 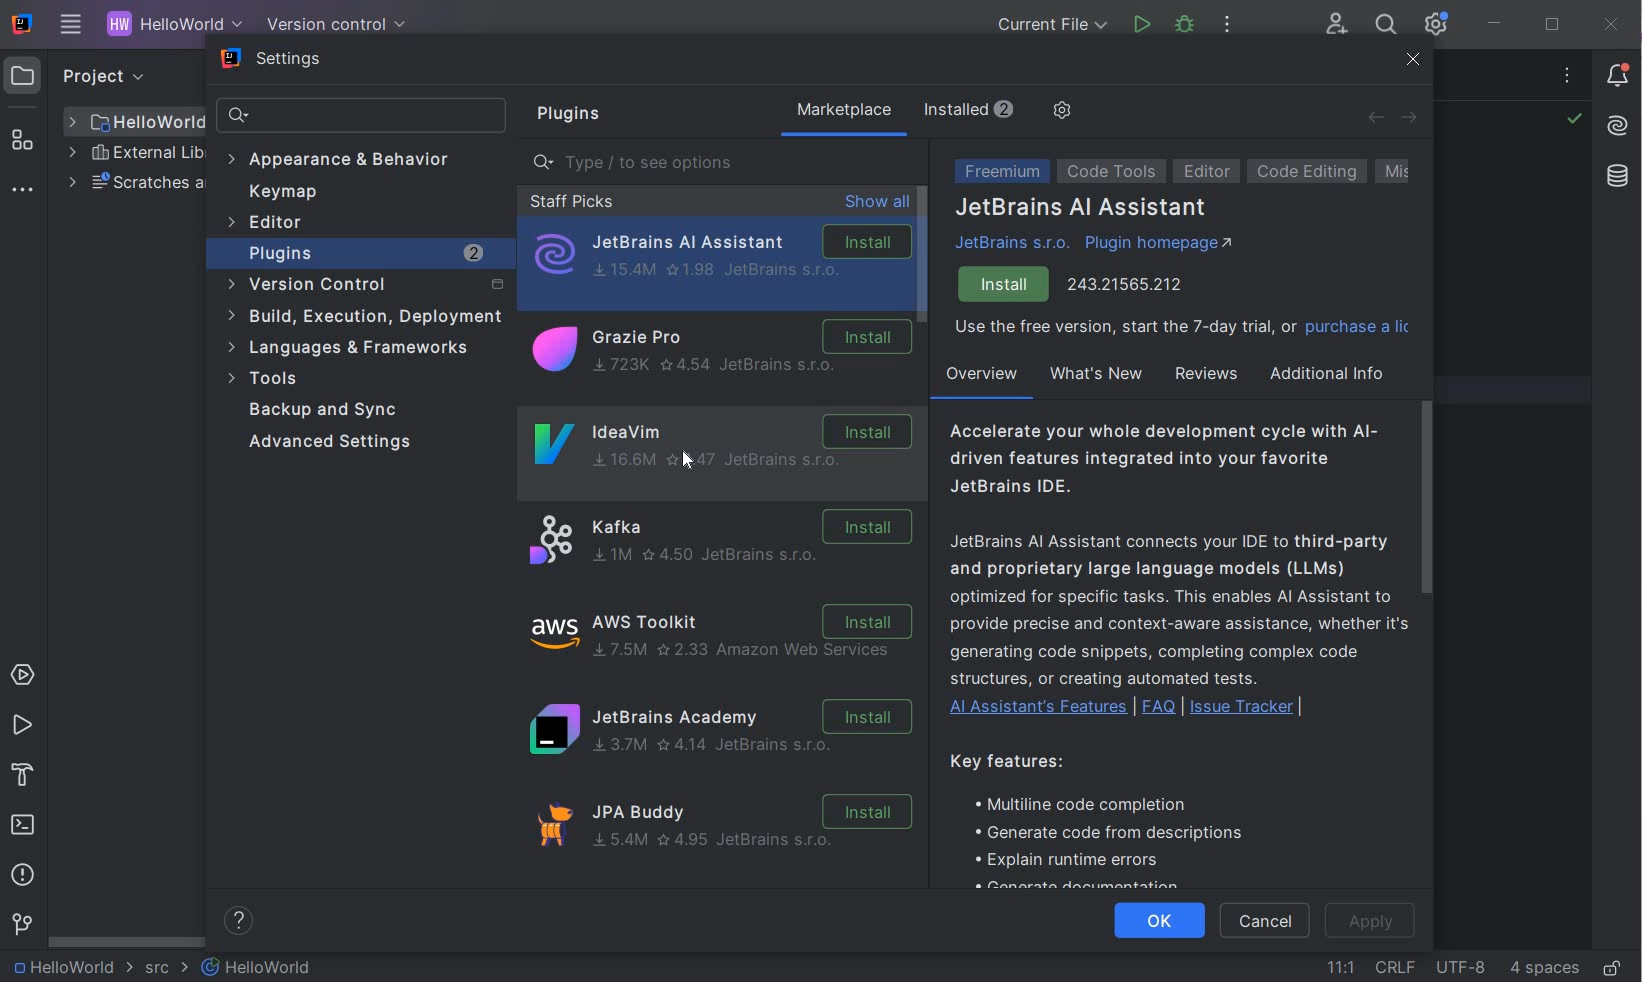 What do you see at coordinates (24, 140) in the screenshot?
I see `STRUCTURE` at bounding box center [24, 140].